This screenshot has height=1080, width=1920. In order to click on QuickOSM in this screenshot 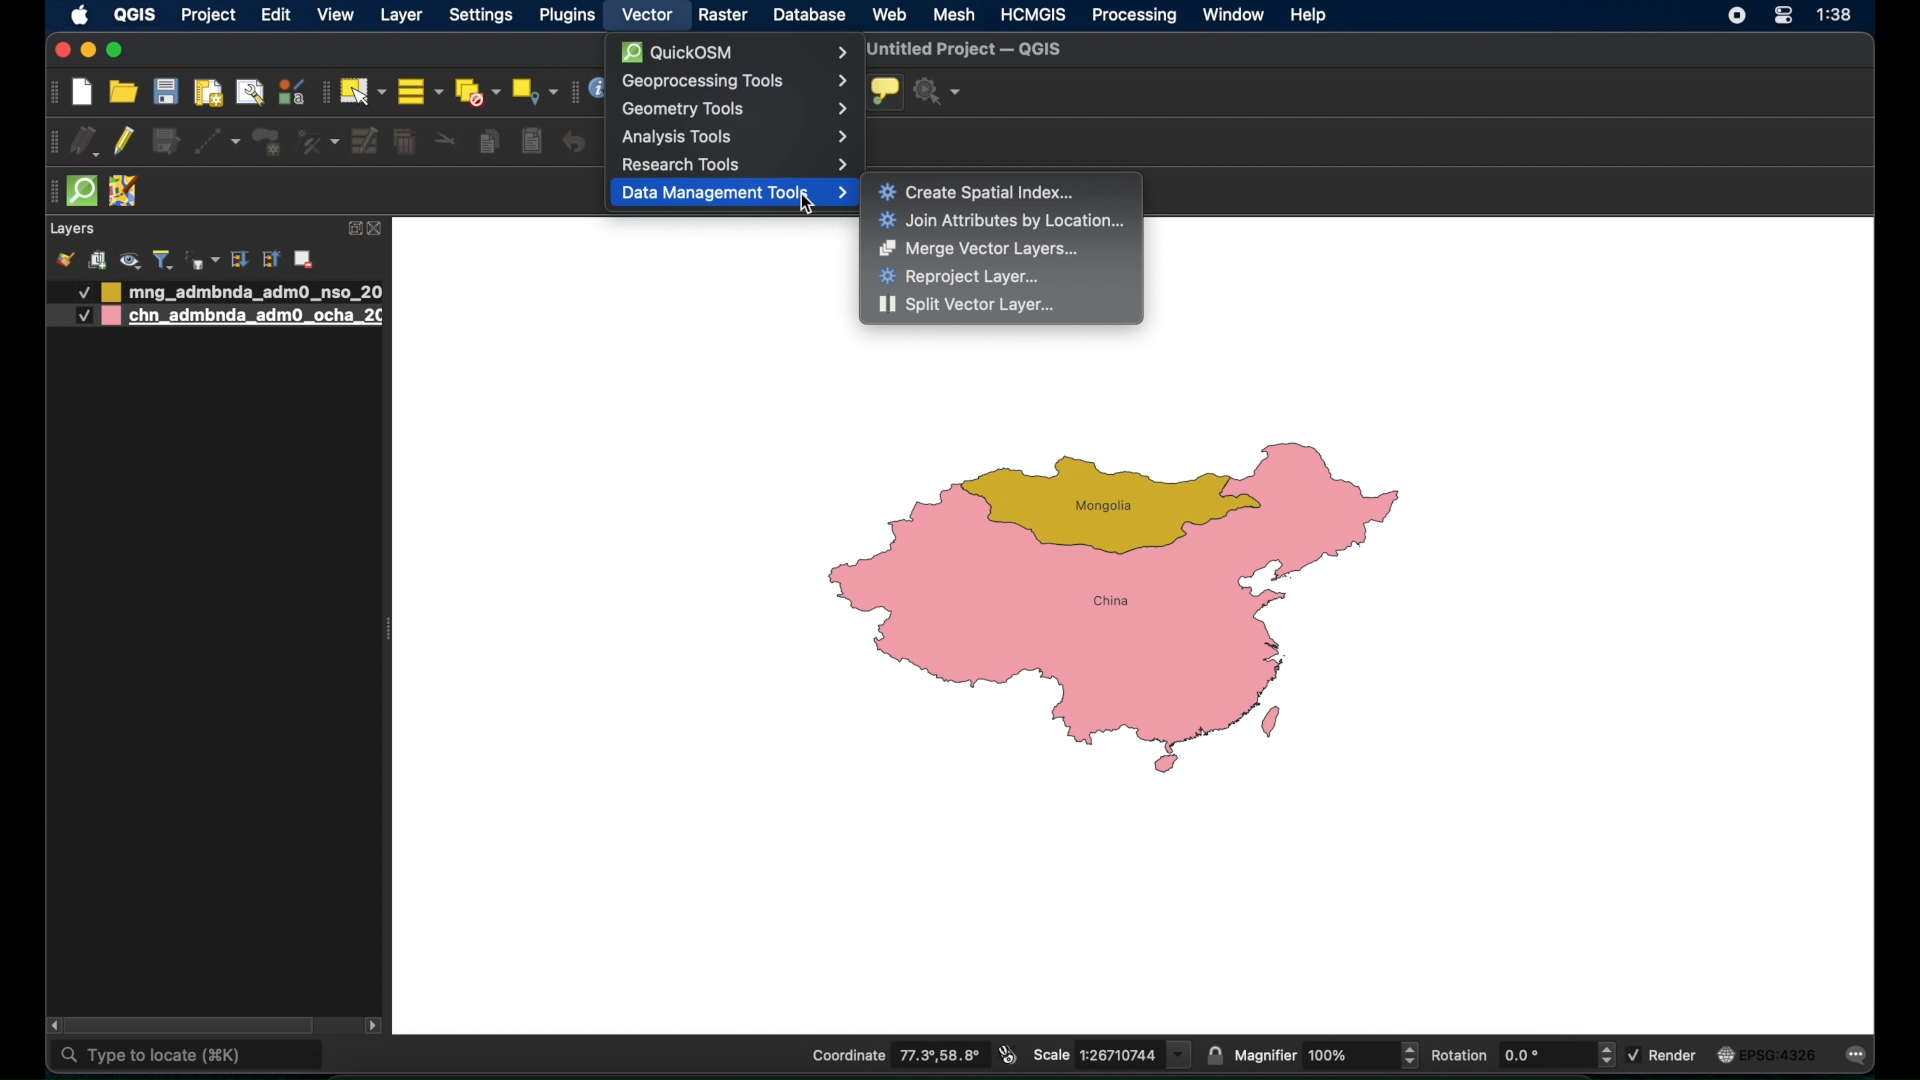, I will do `click(732, 50)`.